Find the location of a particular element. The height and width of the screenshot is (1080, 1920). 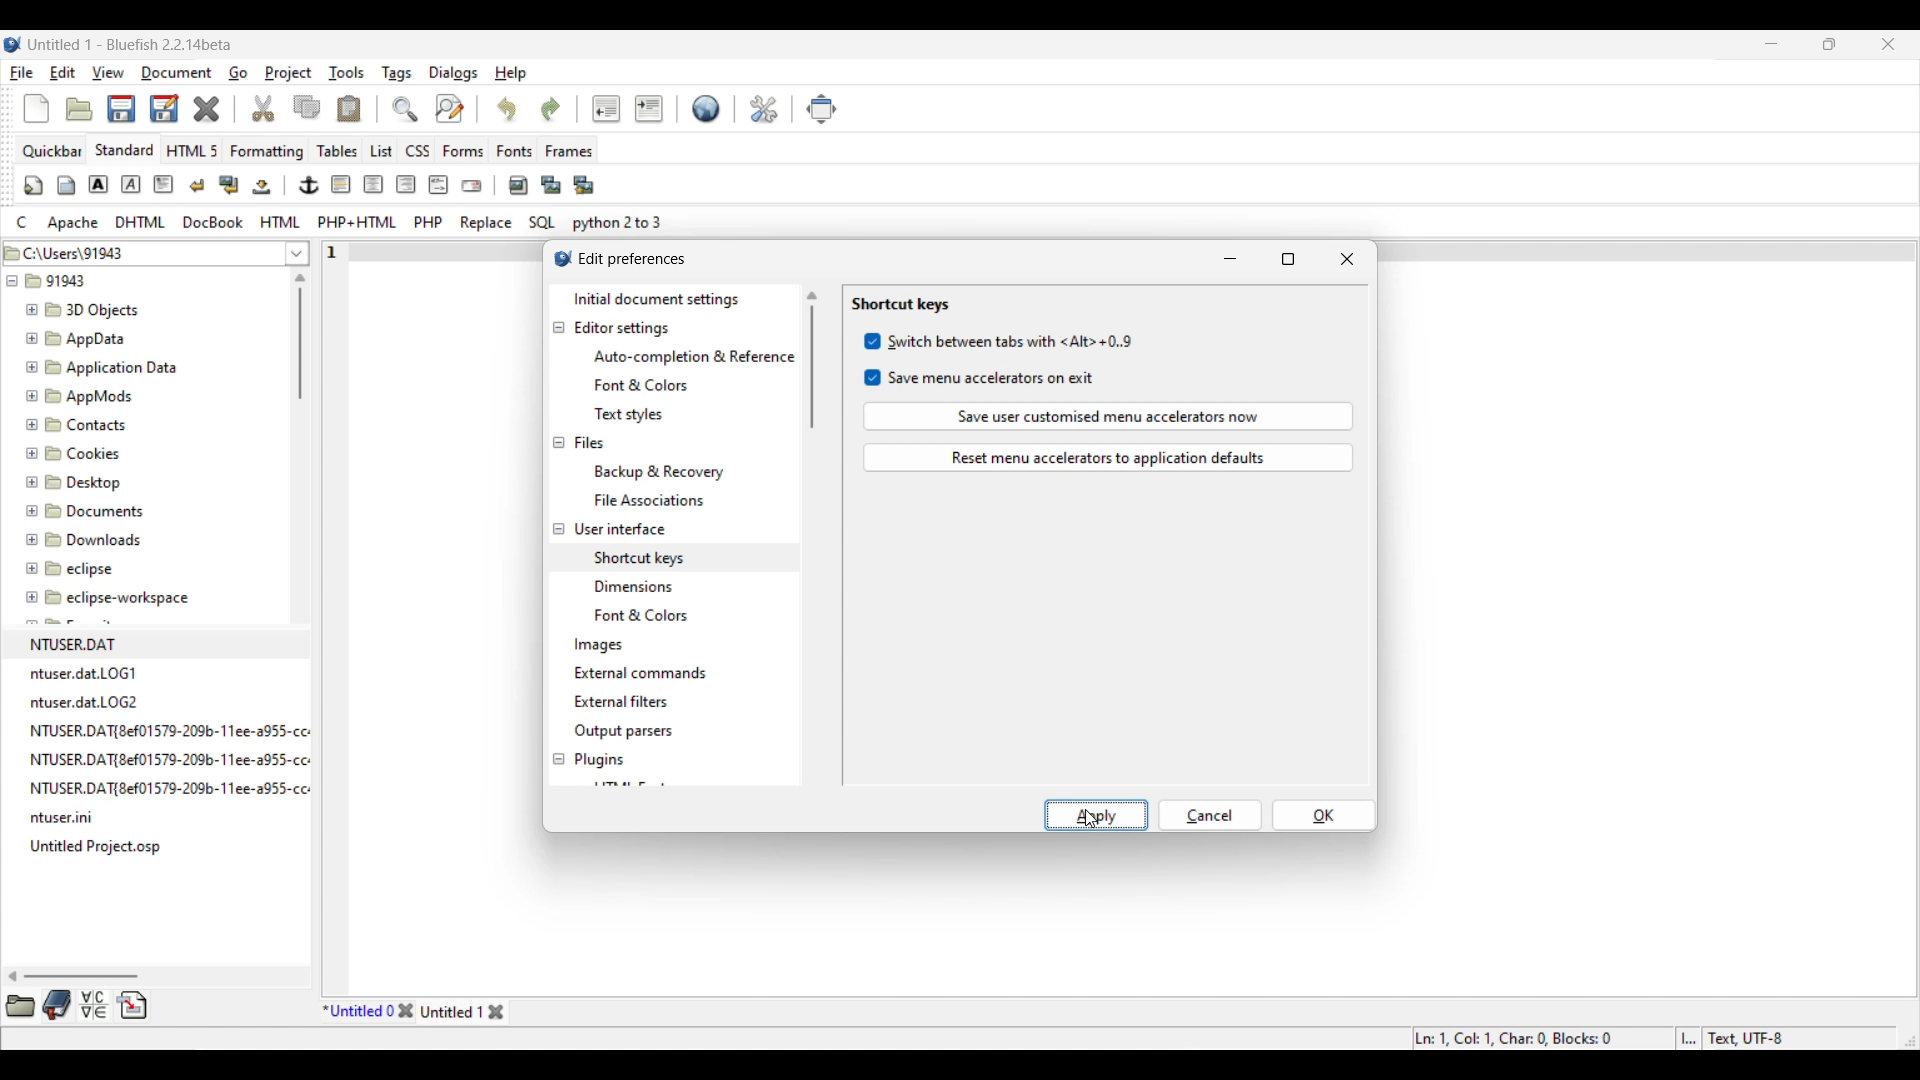

External filters is located at coordinates (621, 702).